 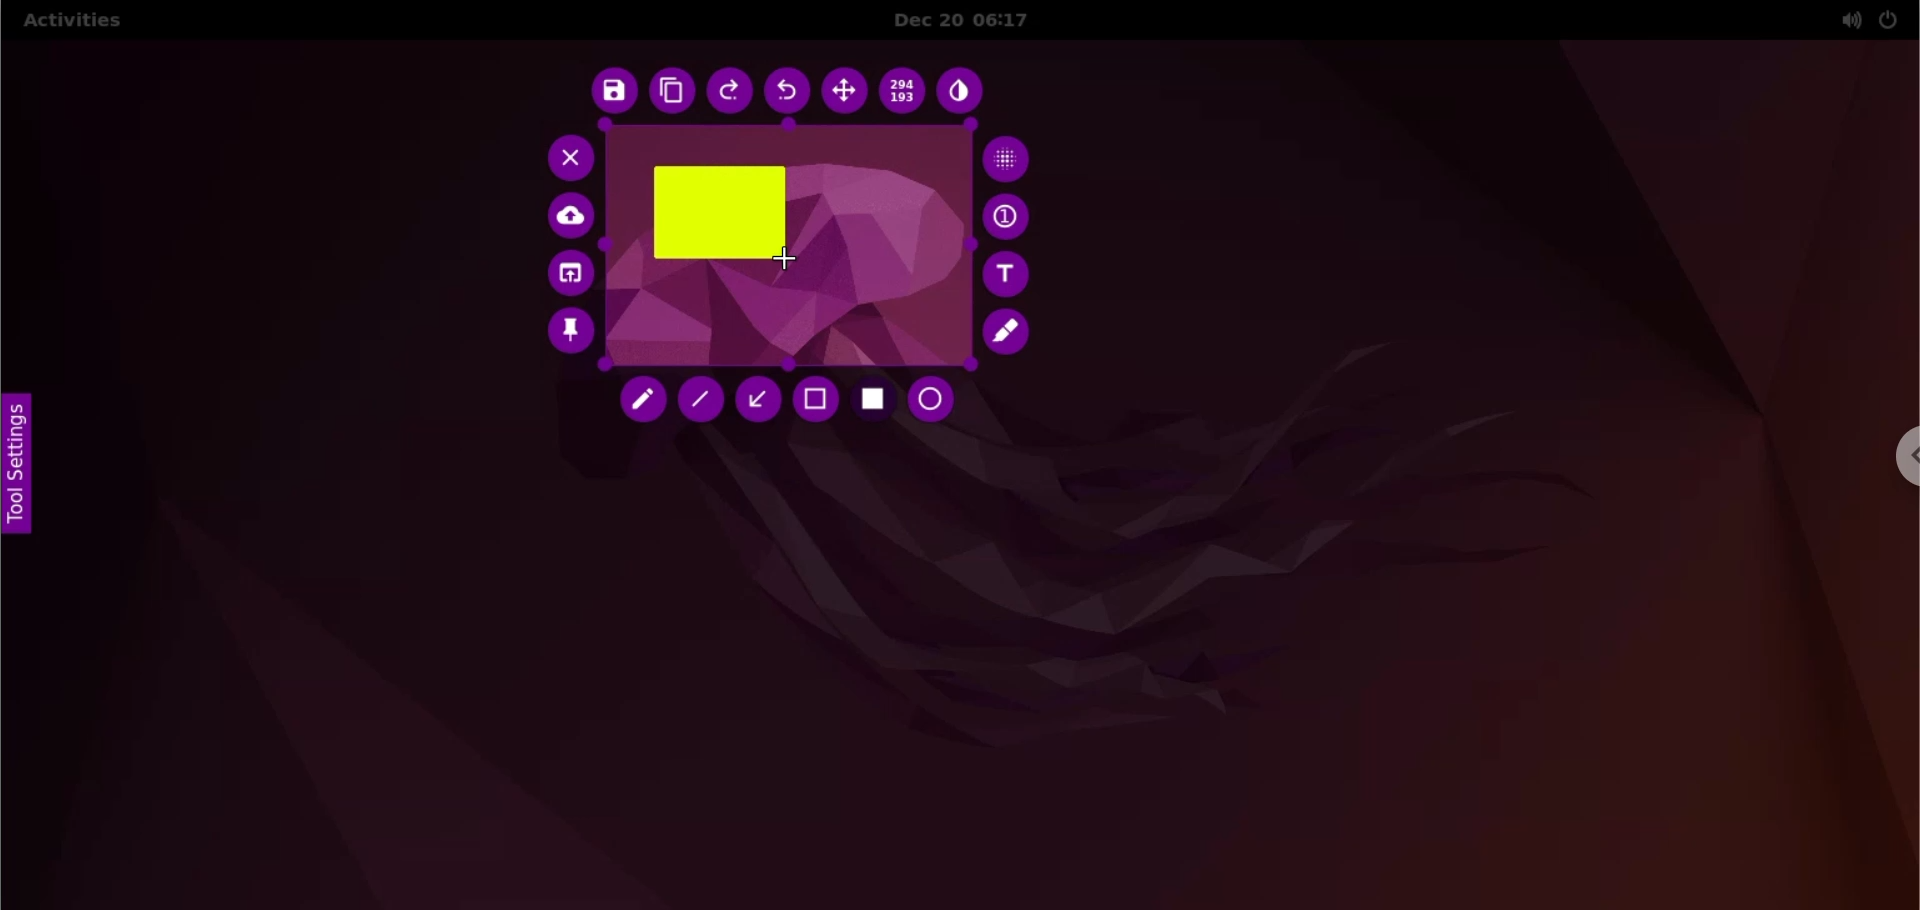 I want to click on rectangle, so click(x=719, y=212).